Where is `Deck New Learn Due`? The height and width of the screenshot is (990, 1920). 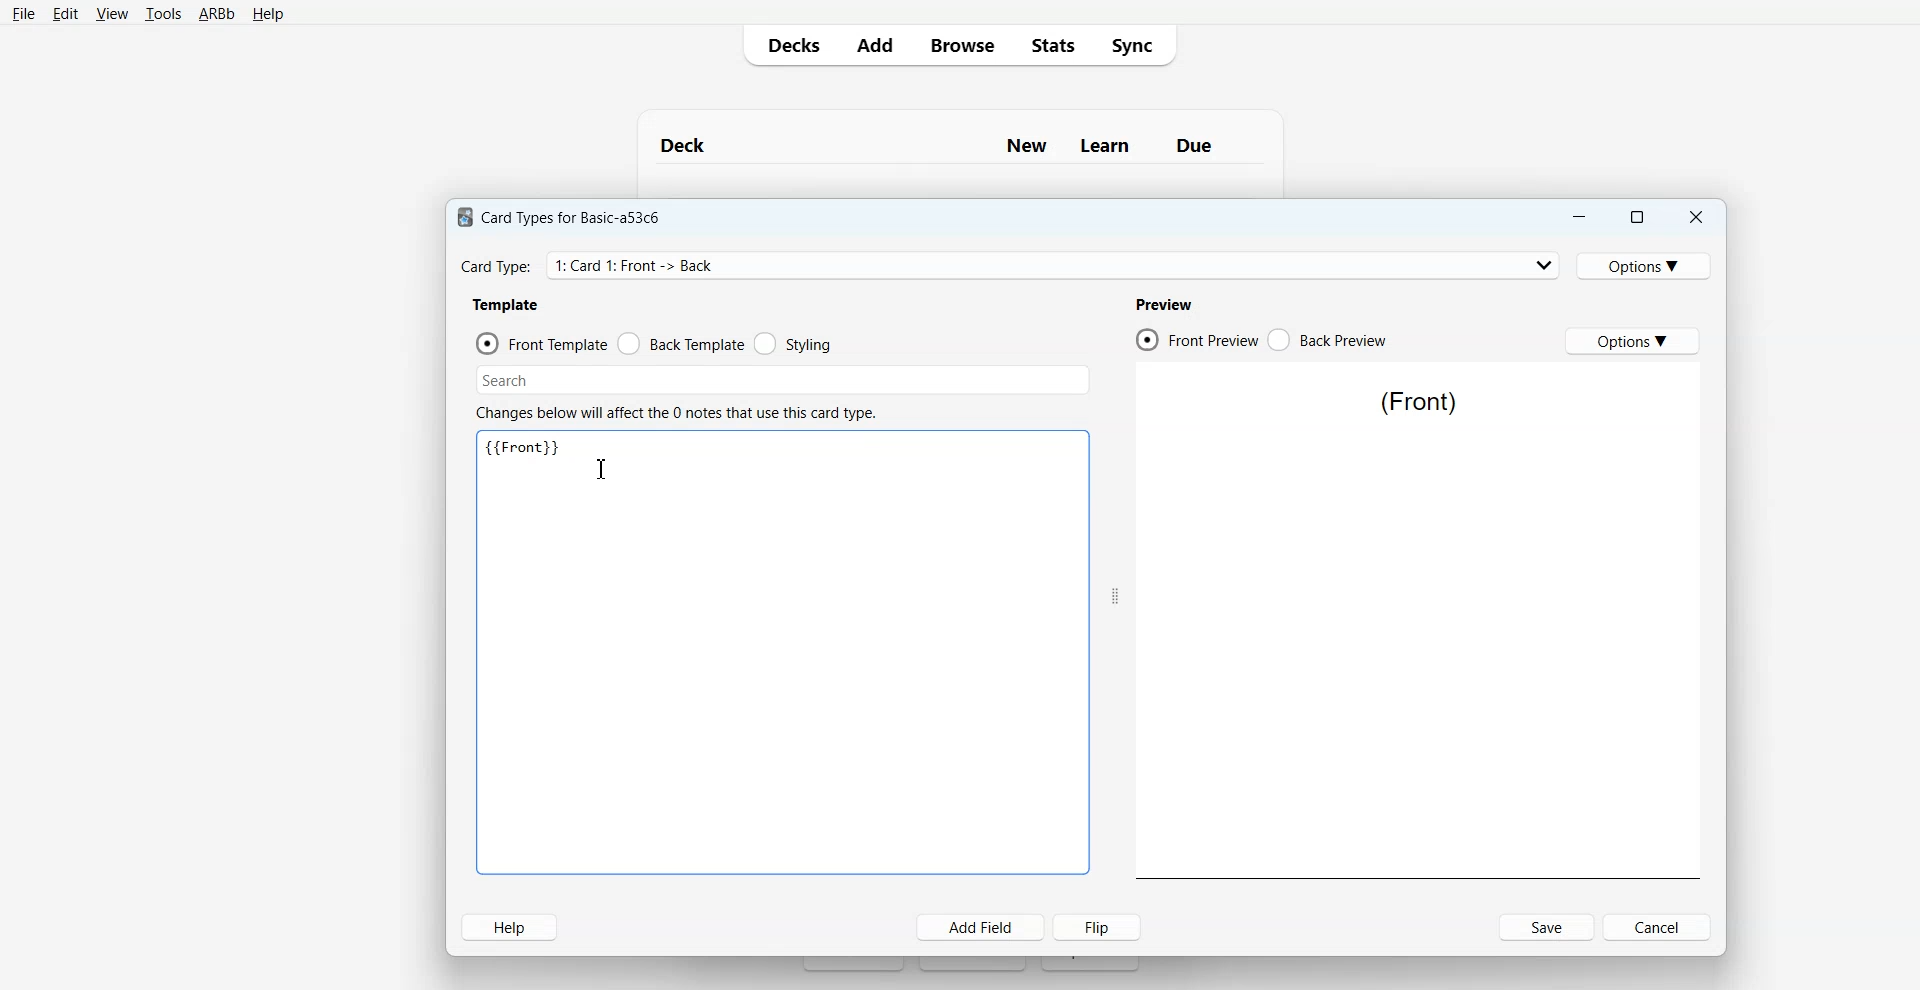 Deck New Learn Due is located at coordinates (947, 145).